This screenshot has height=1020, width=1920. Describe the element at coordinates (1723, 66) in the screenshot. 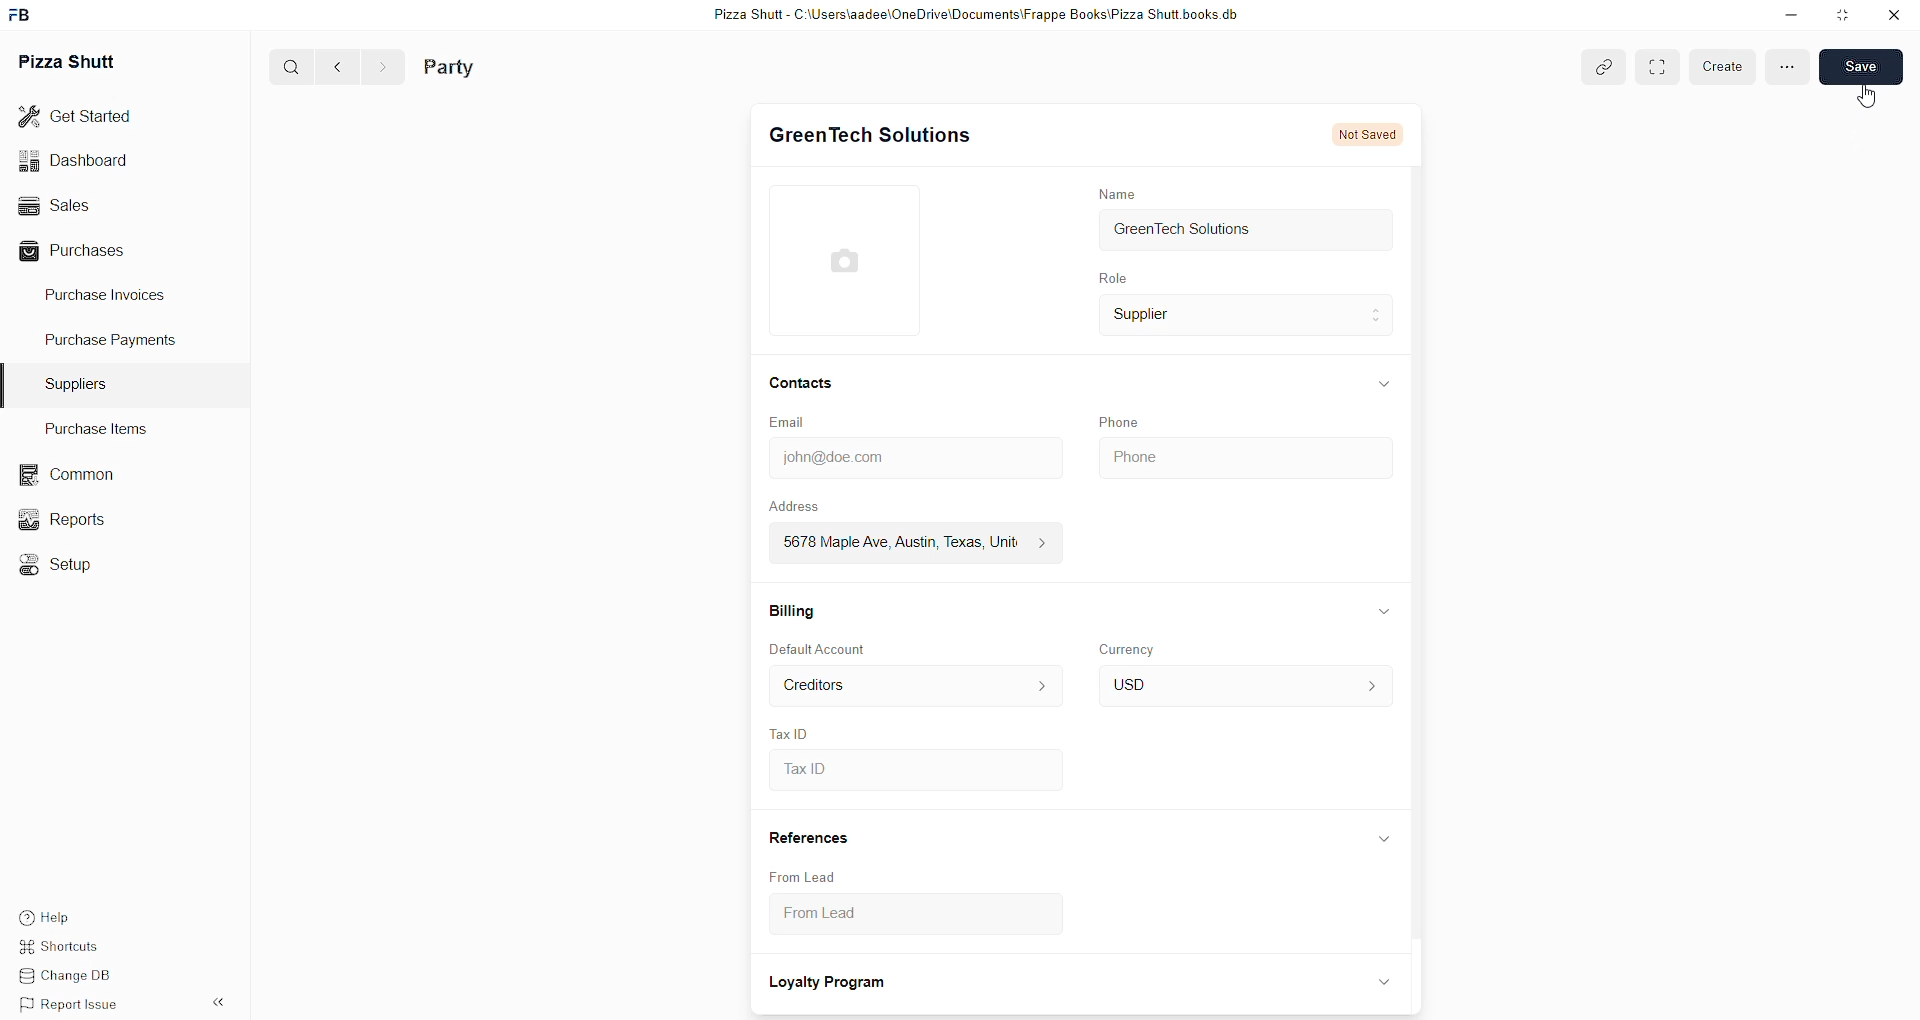

I see `create` at that location.